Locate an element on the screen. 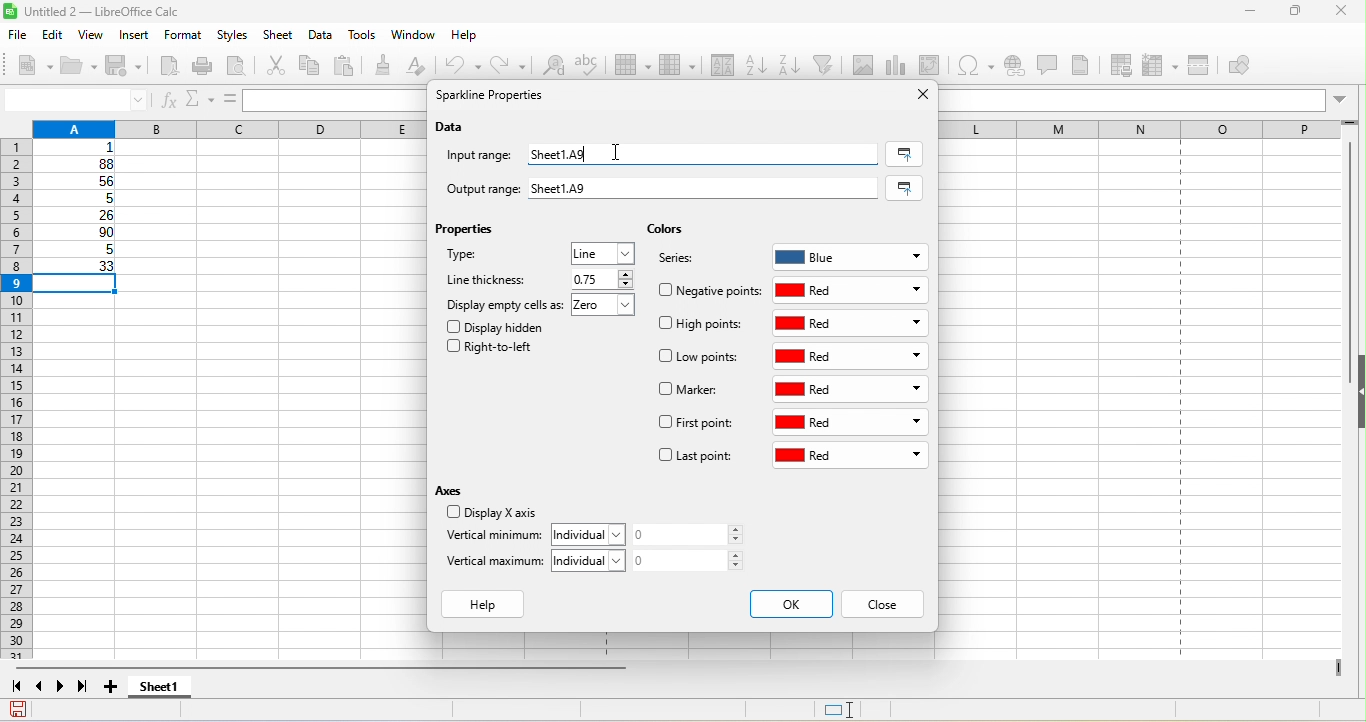 The height and width of the screenshot is (722, 1366). column is located at coordinates (225, 127).